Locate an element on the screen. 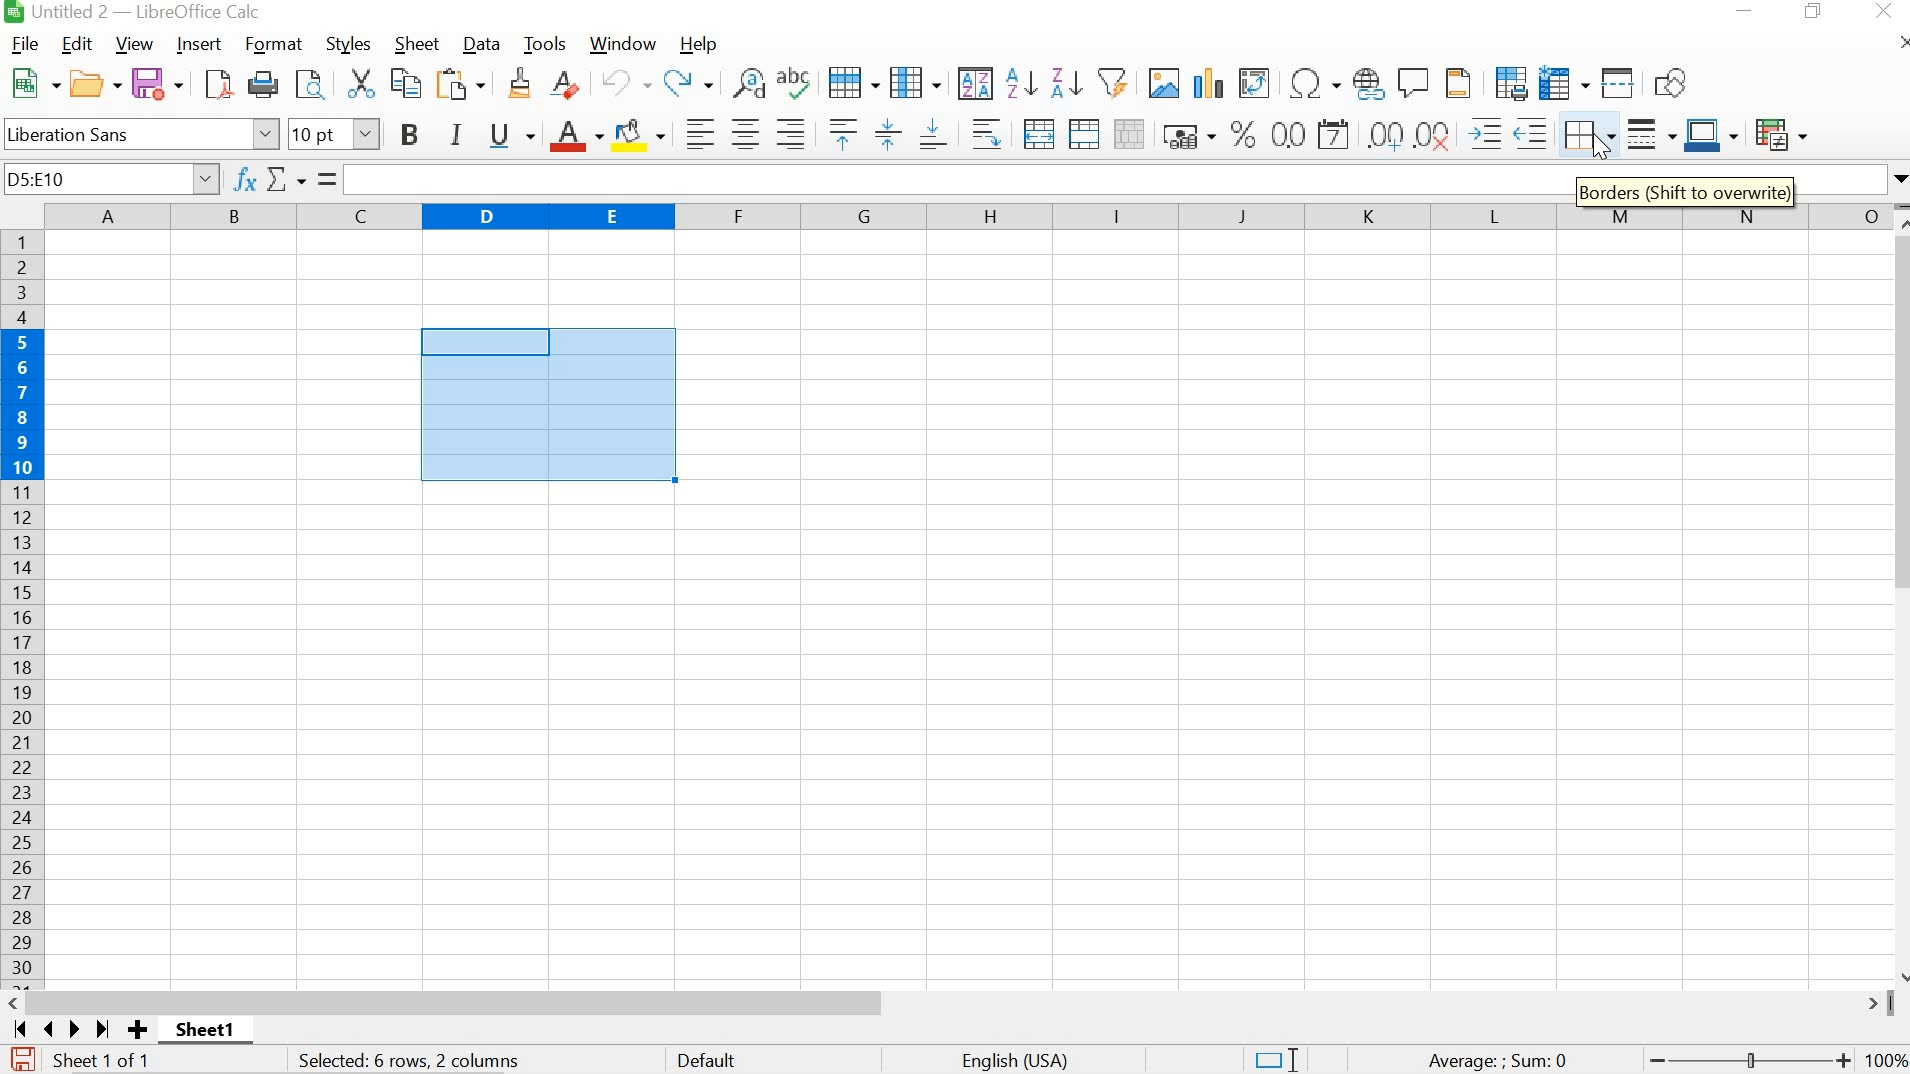  selected 6 rows and 2 columns is located at coordinates (413, 1062).